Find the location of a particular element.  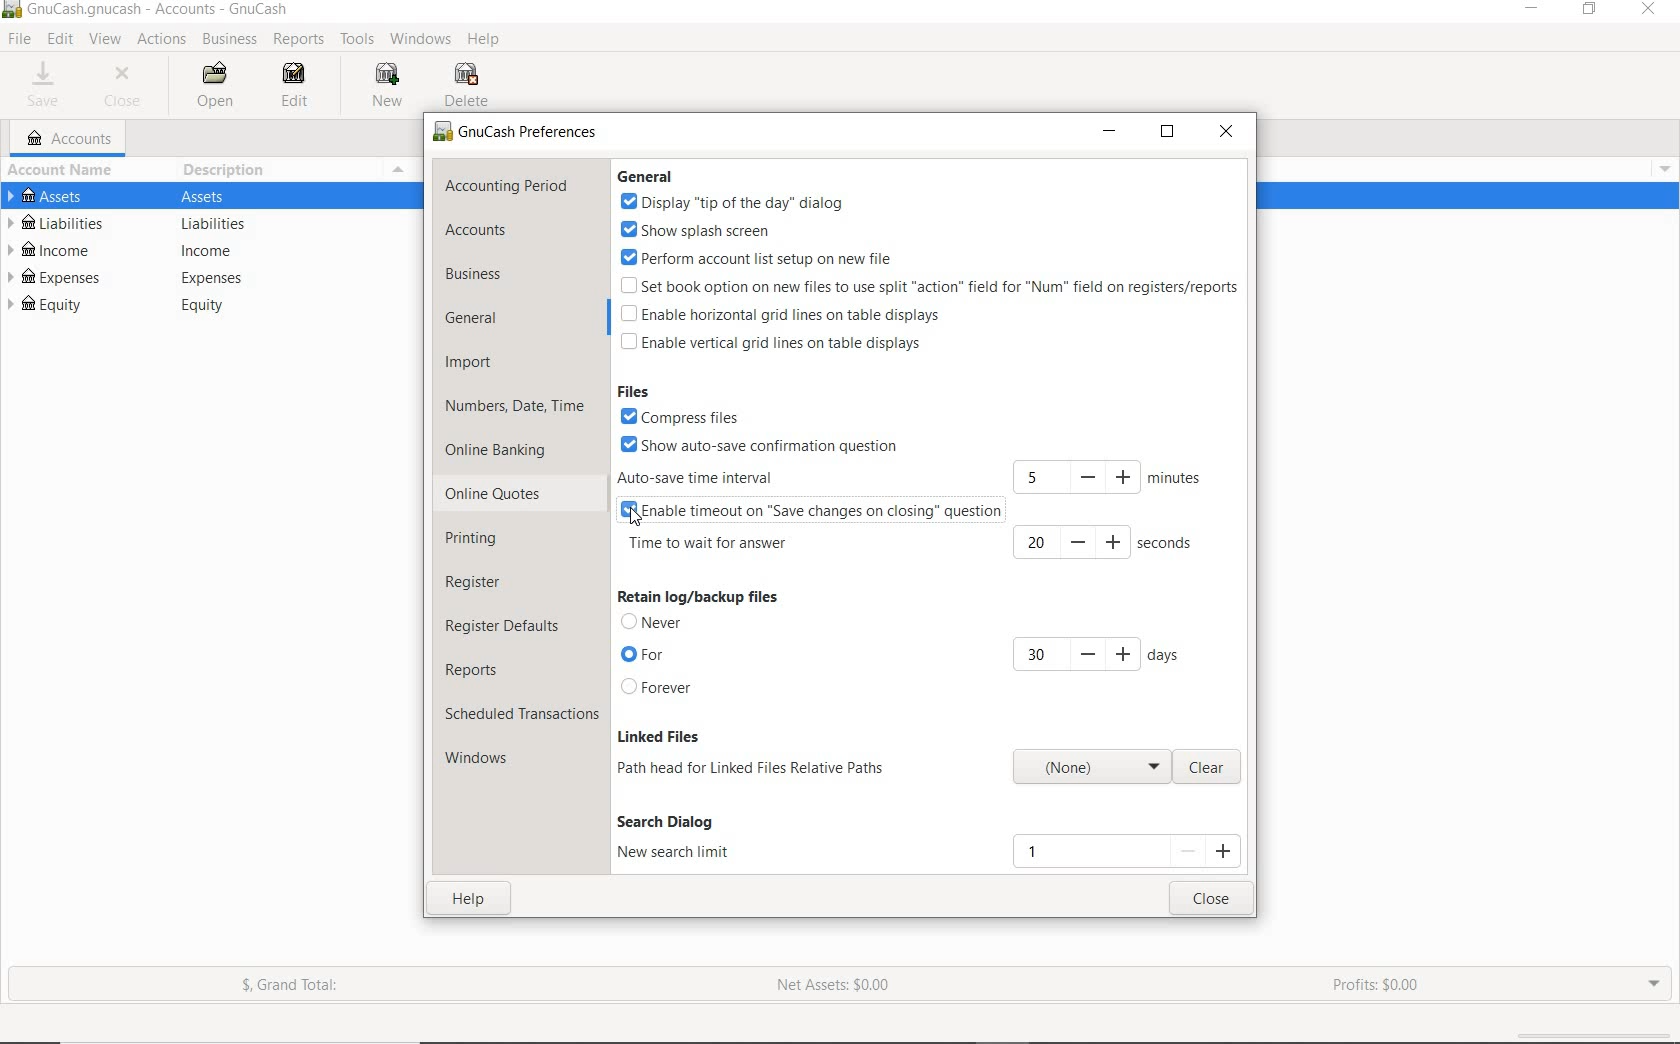

display 'tip of the day' dialog is located at coordinates (732, 203).